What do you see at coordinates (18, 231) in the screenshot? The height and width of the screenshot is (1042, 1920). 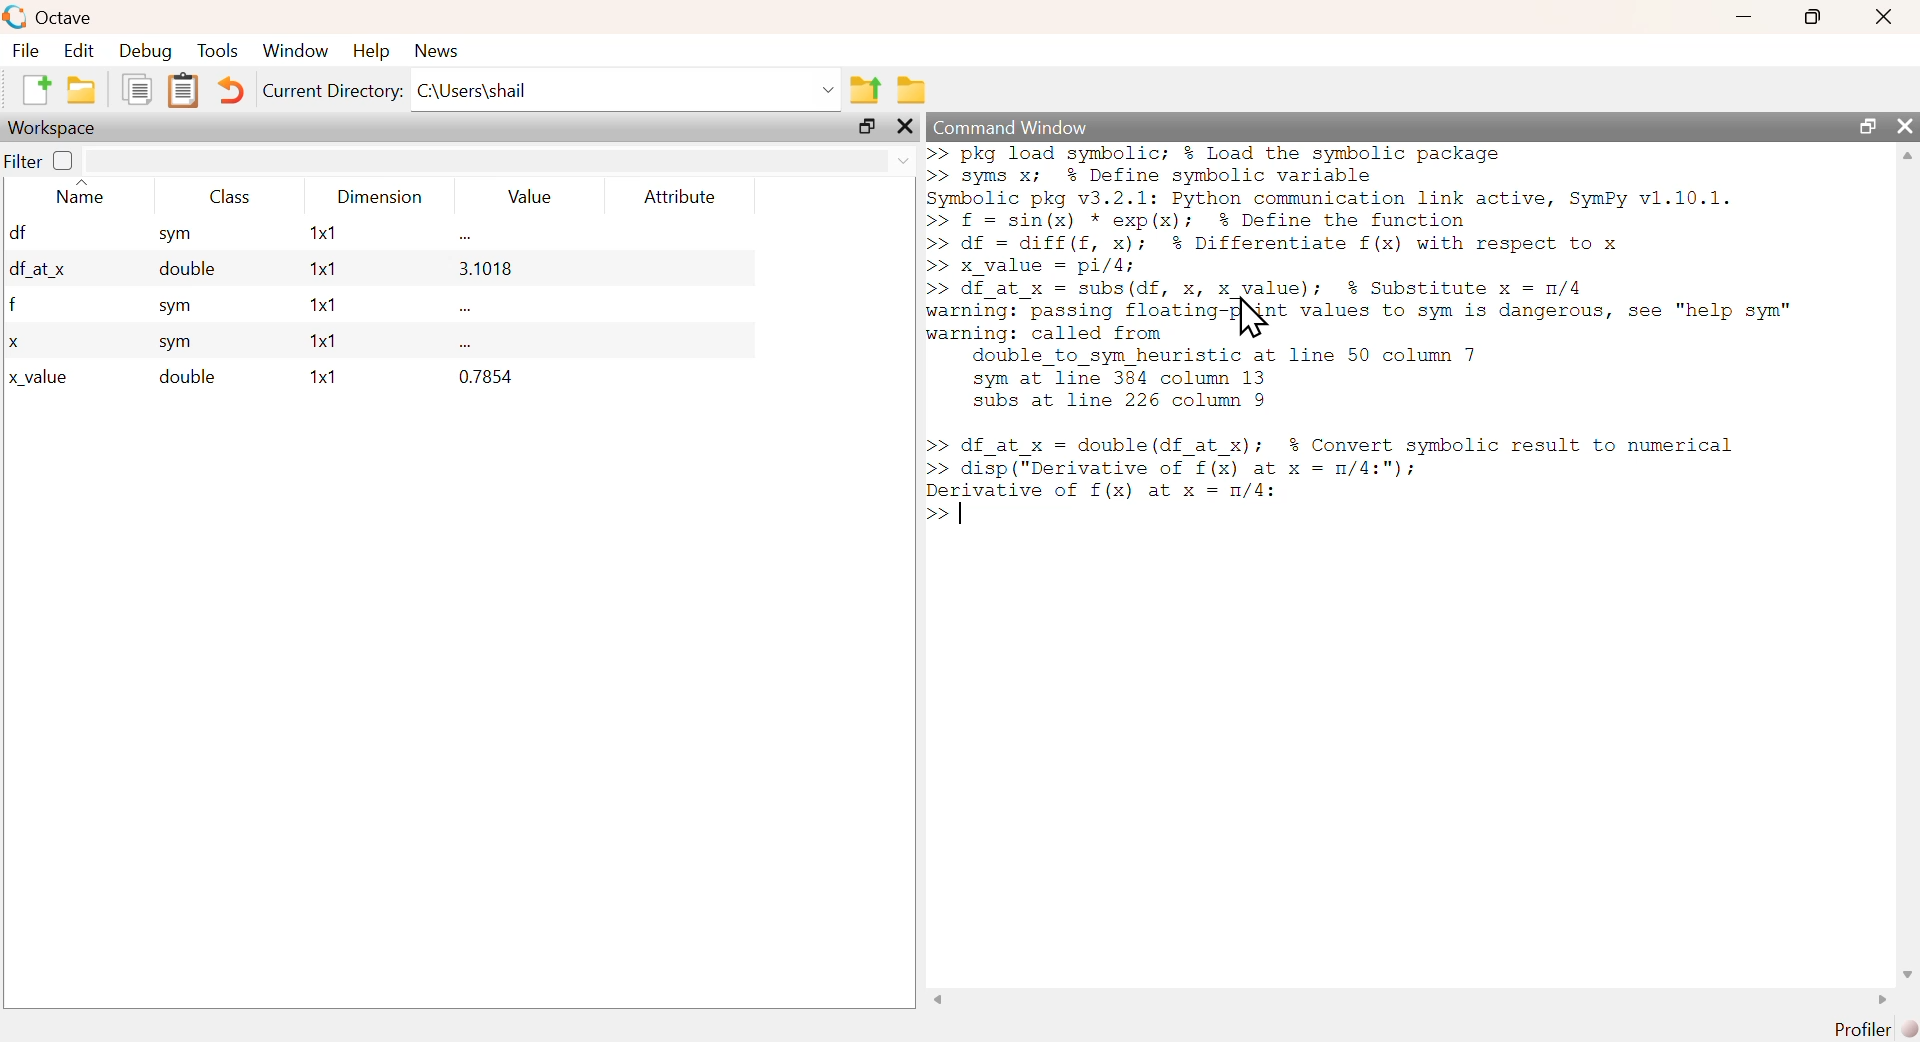 I see `df` at bounding box center [18, 231].